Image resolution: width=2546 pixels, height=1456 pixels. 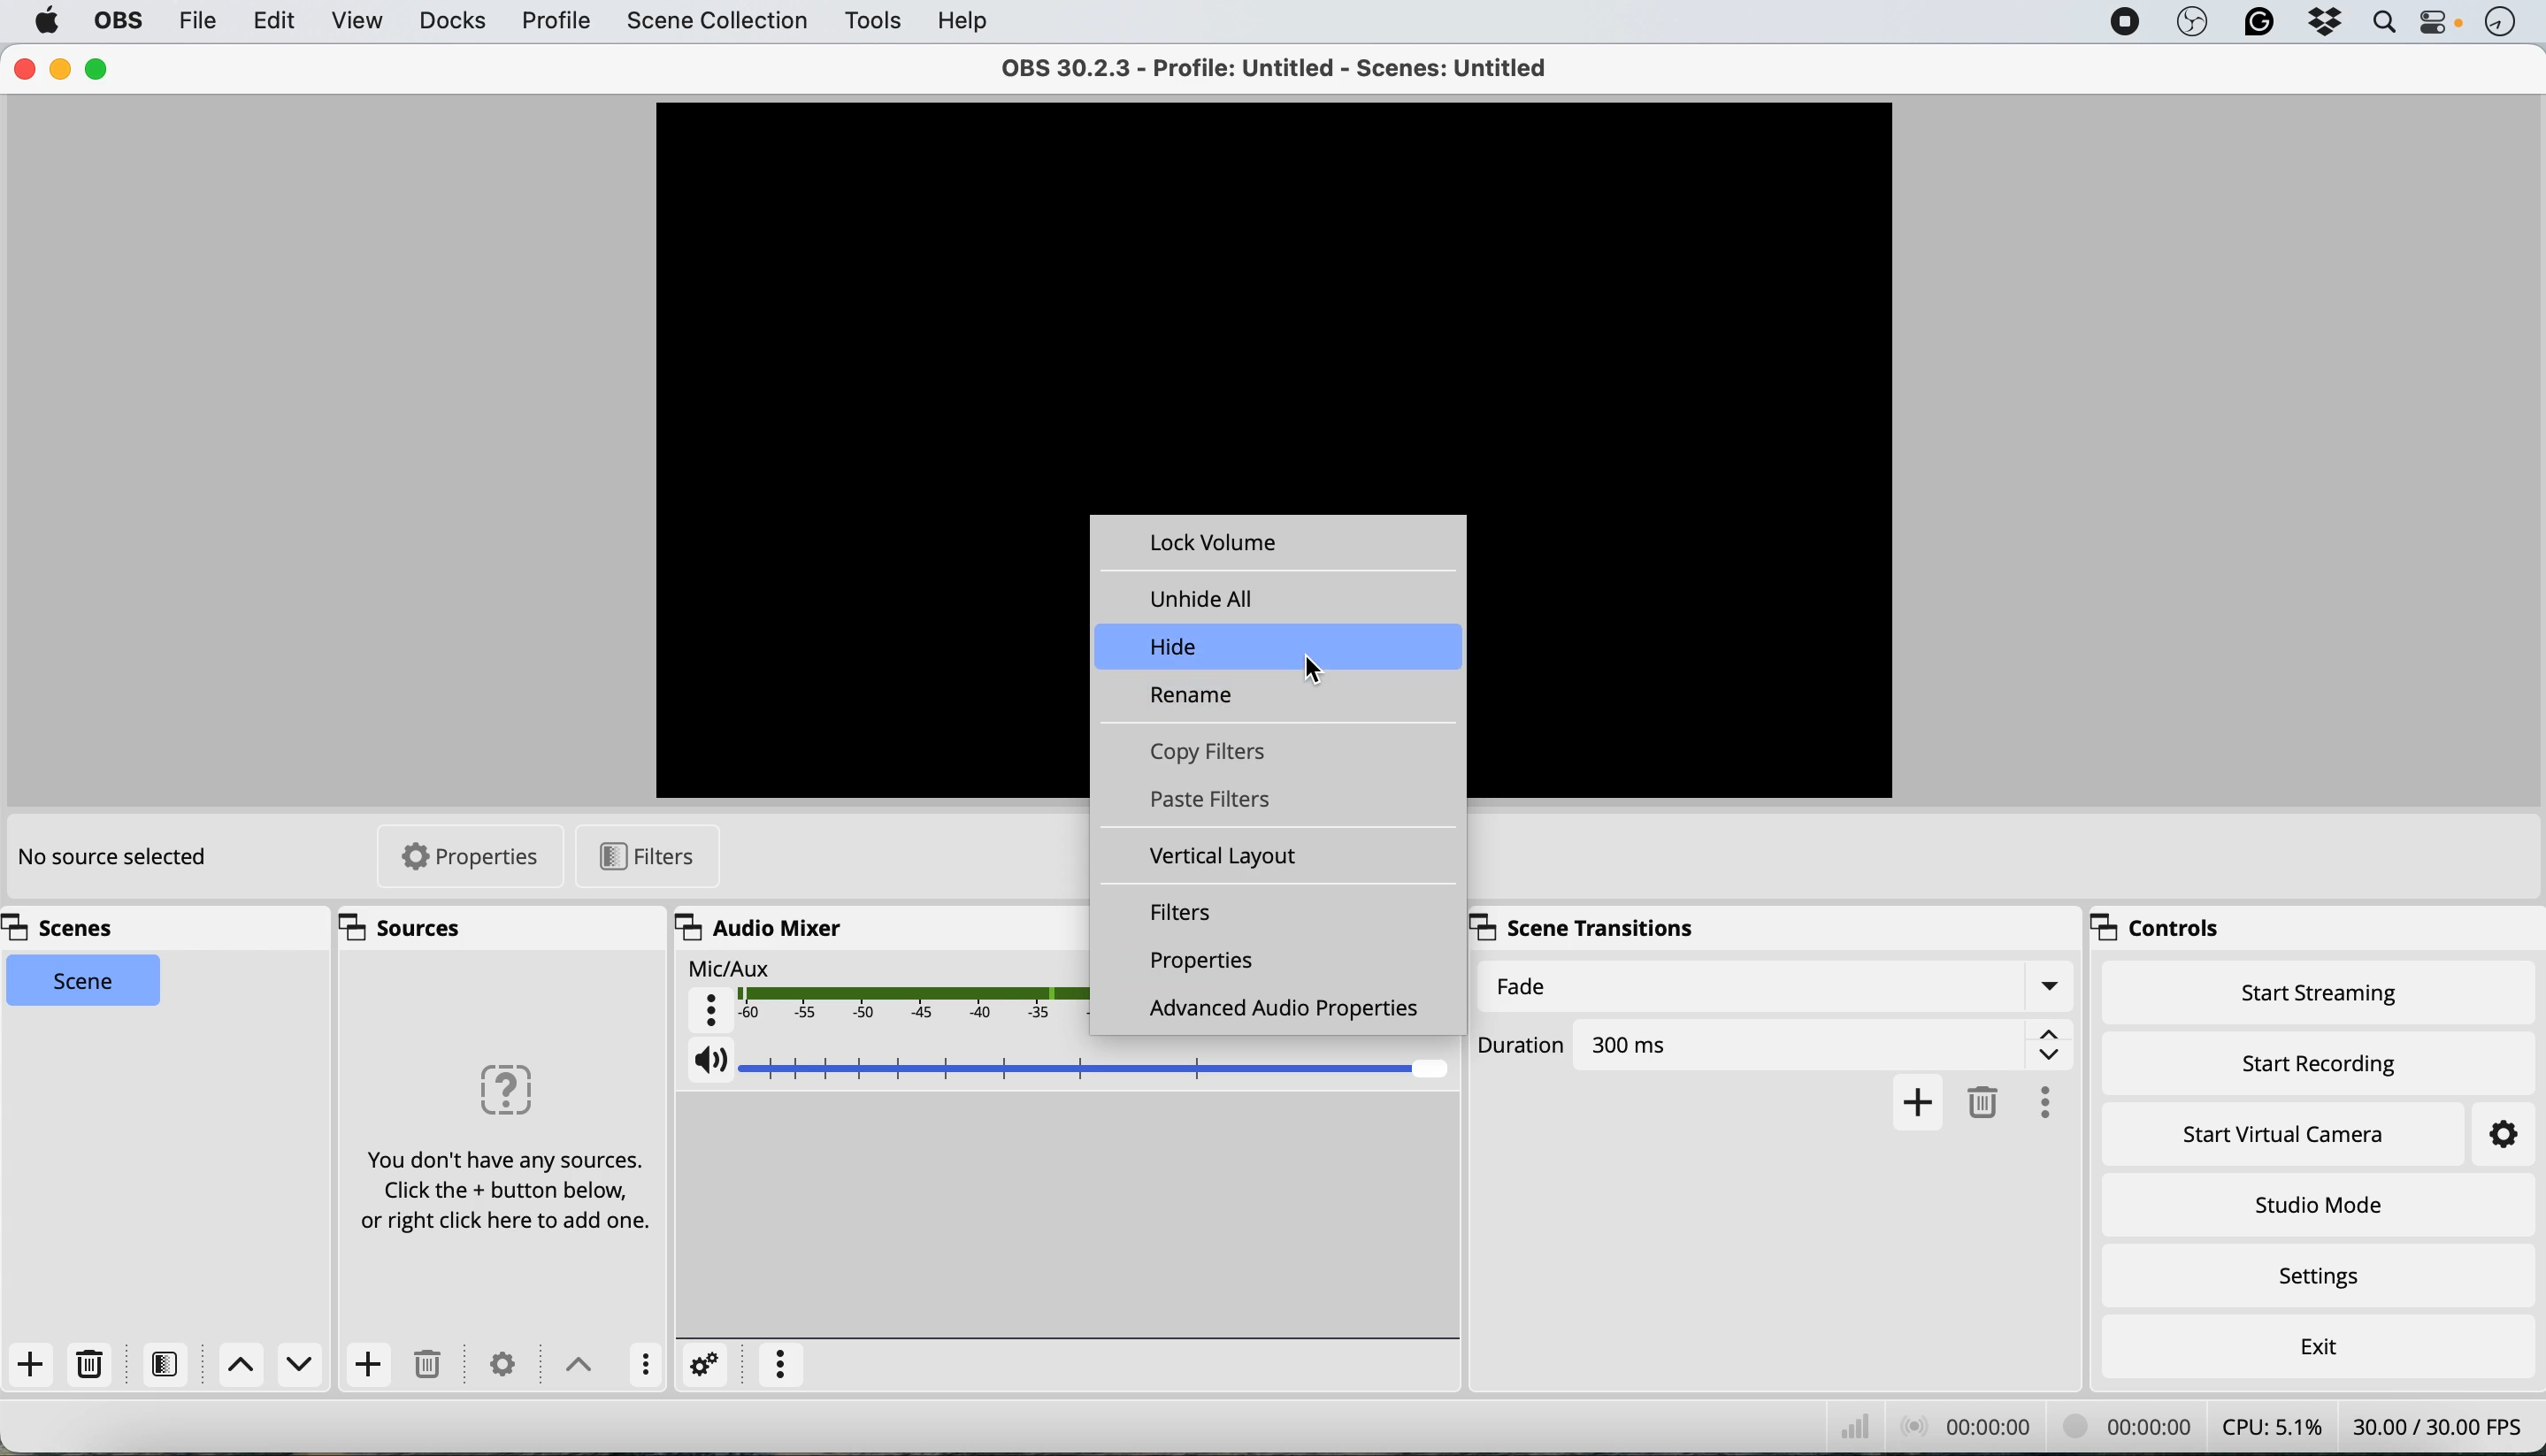 I want to click on settings, so click(x=2503, y=1136).